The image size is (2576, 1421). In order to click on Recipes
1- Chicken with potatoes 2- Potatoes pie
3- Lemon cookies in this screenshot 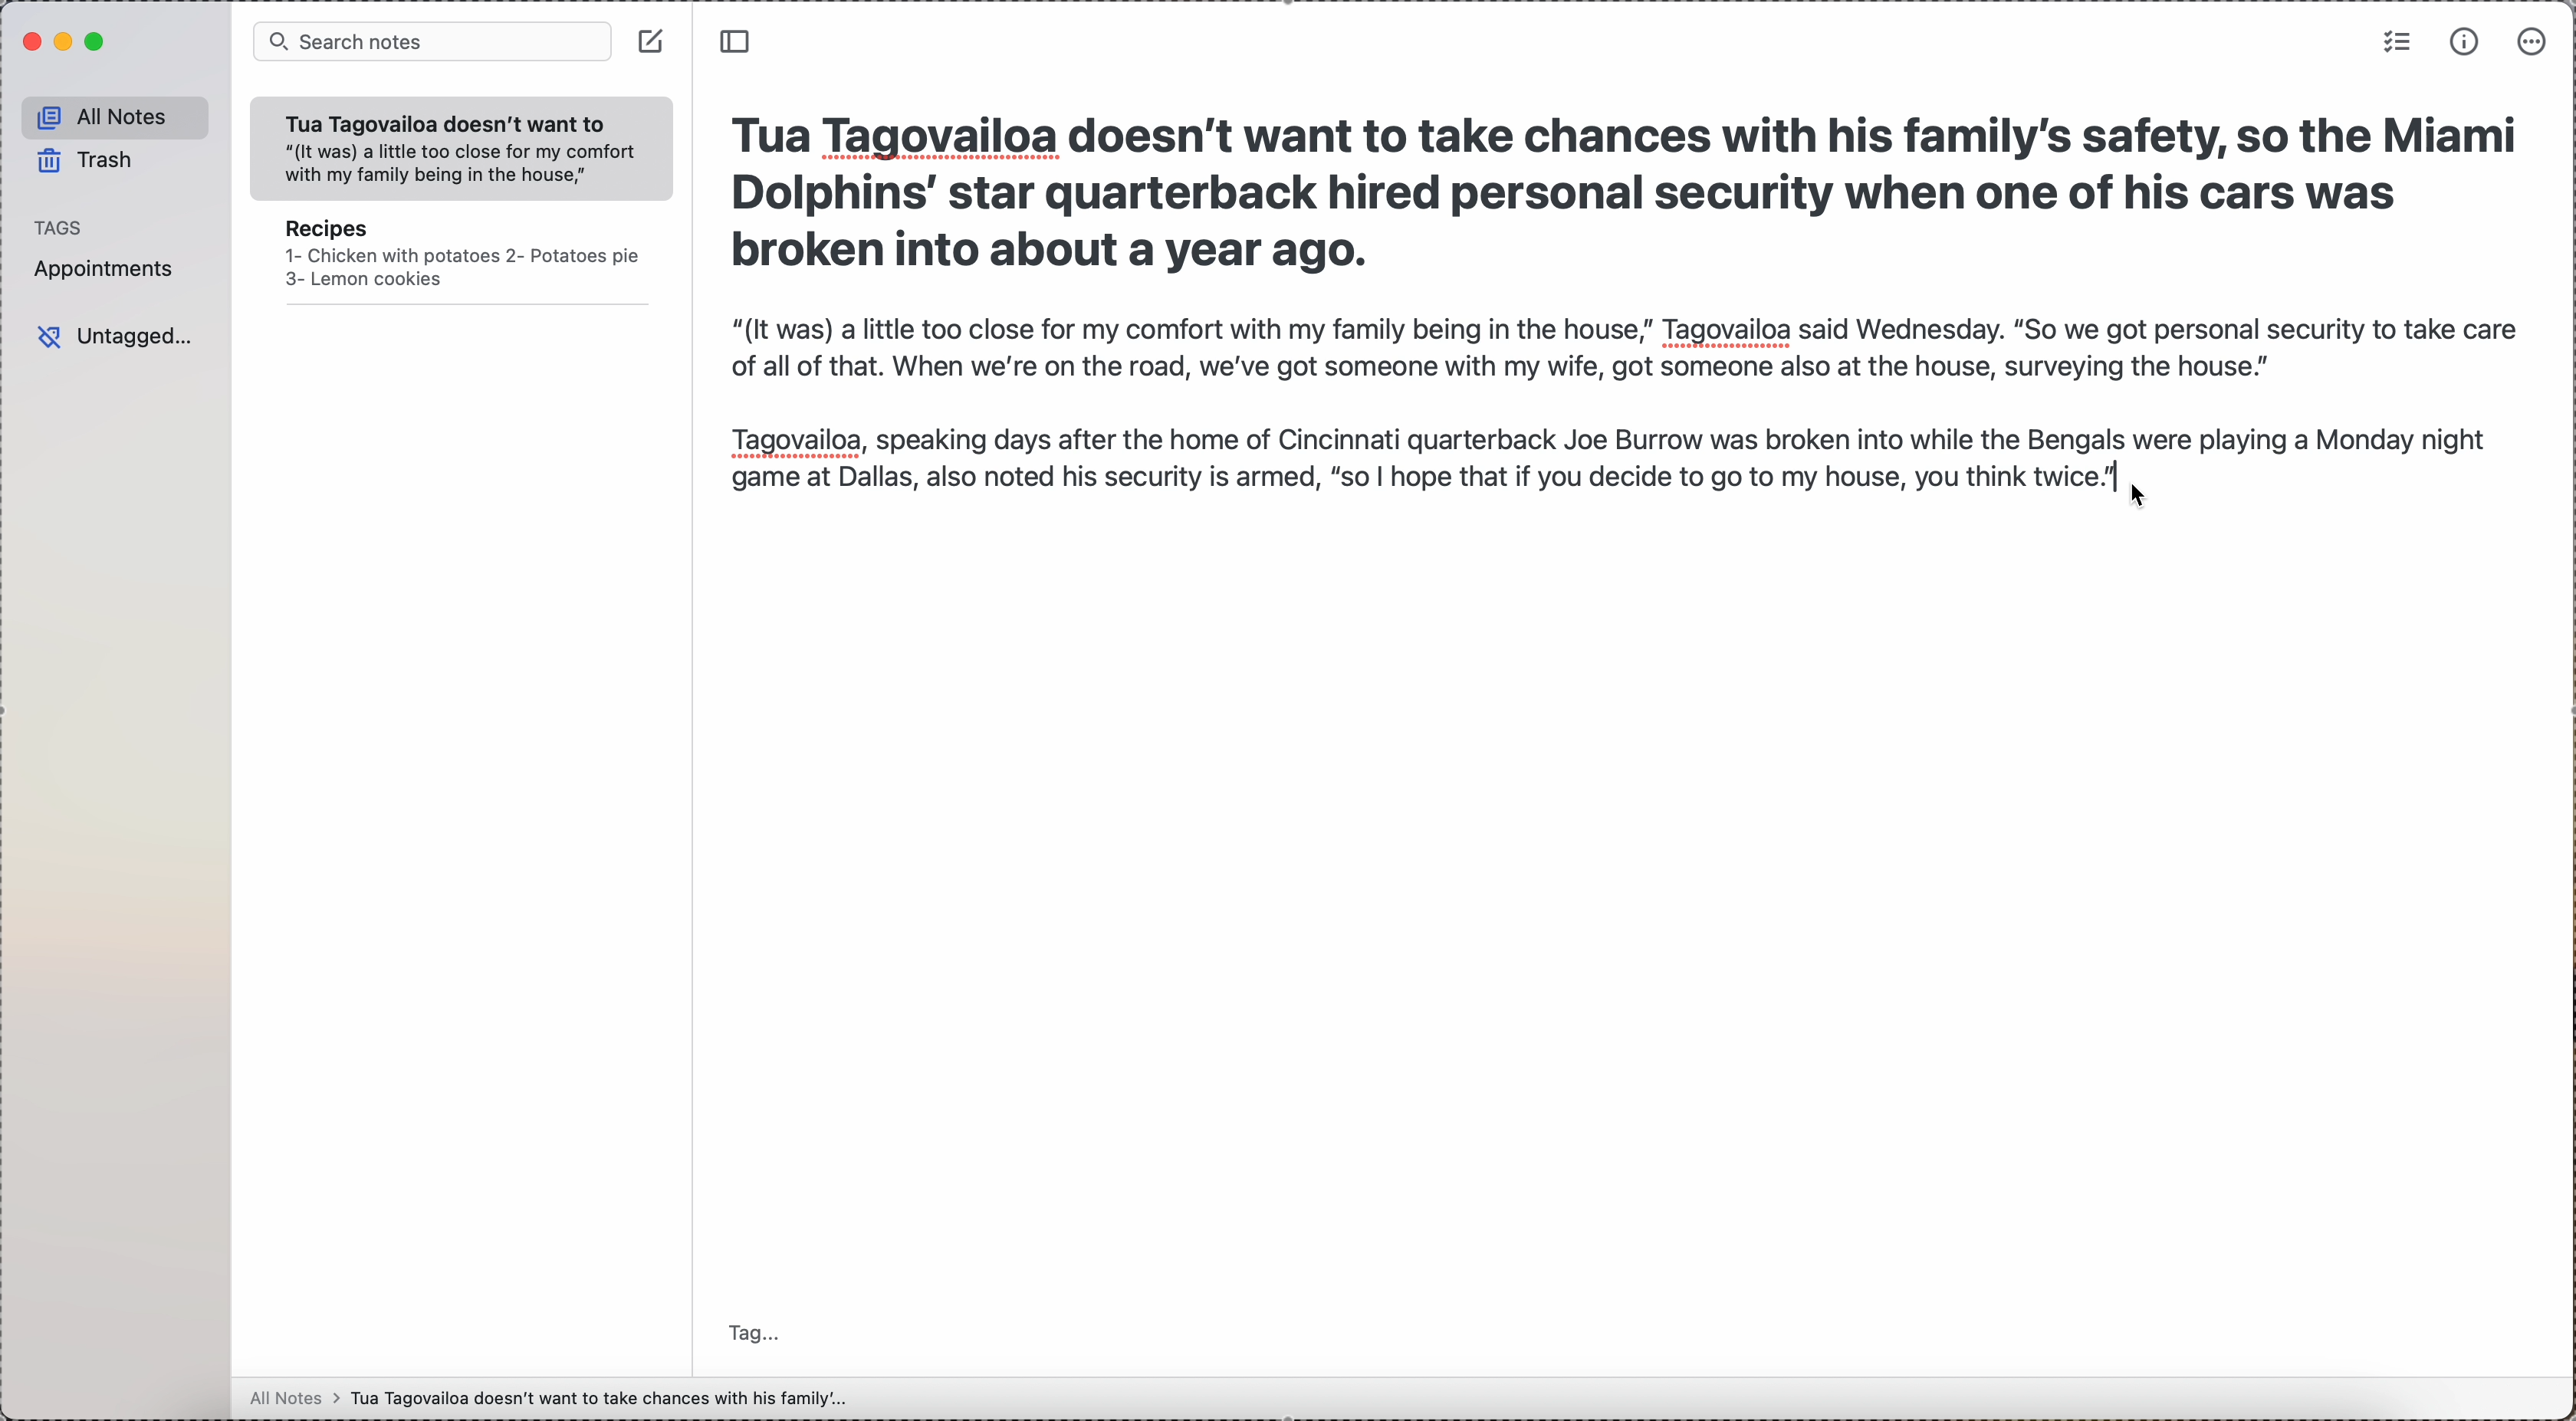, I will do `click(458, 262)`.